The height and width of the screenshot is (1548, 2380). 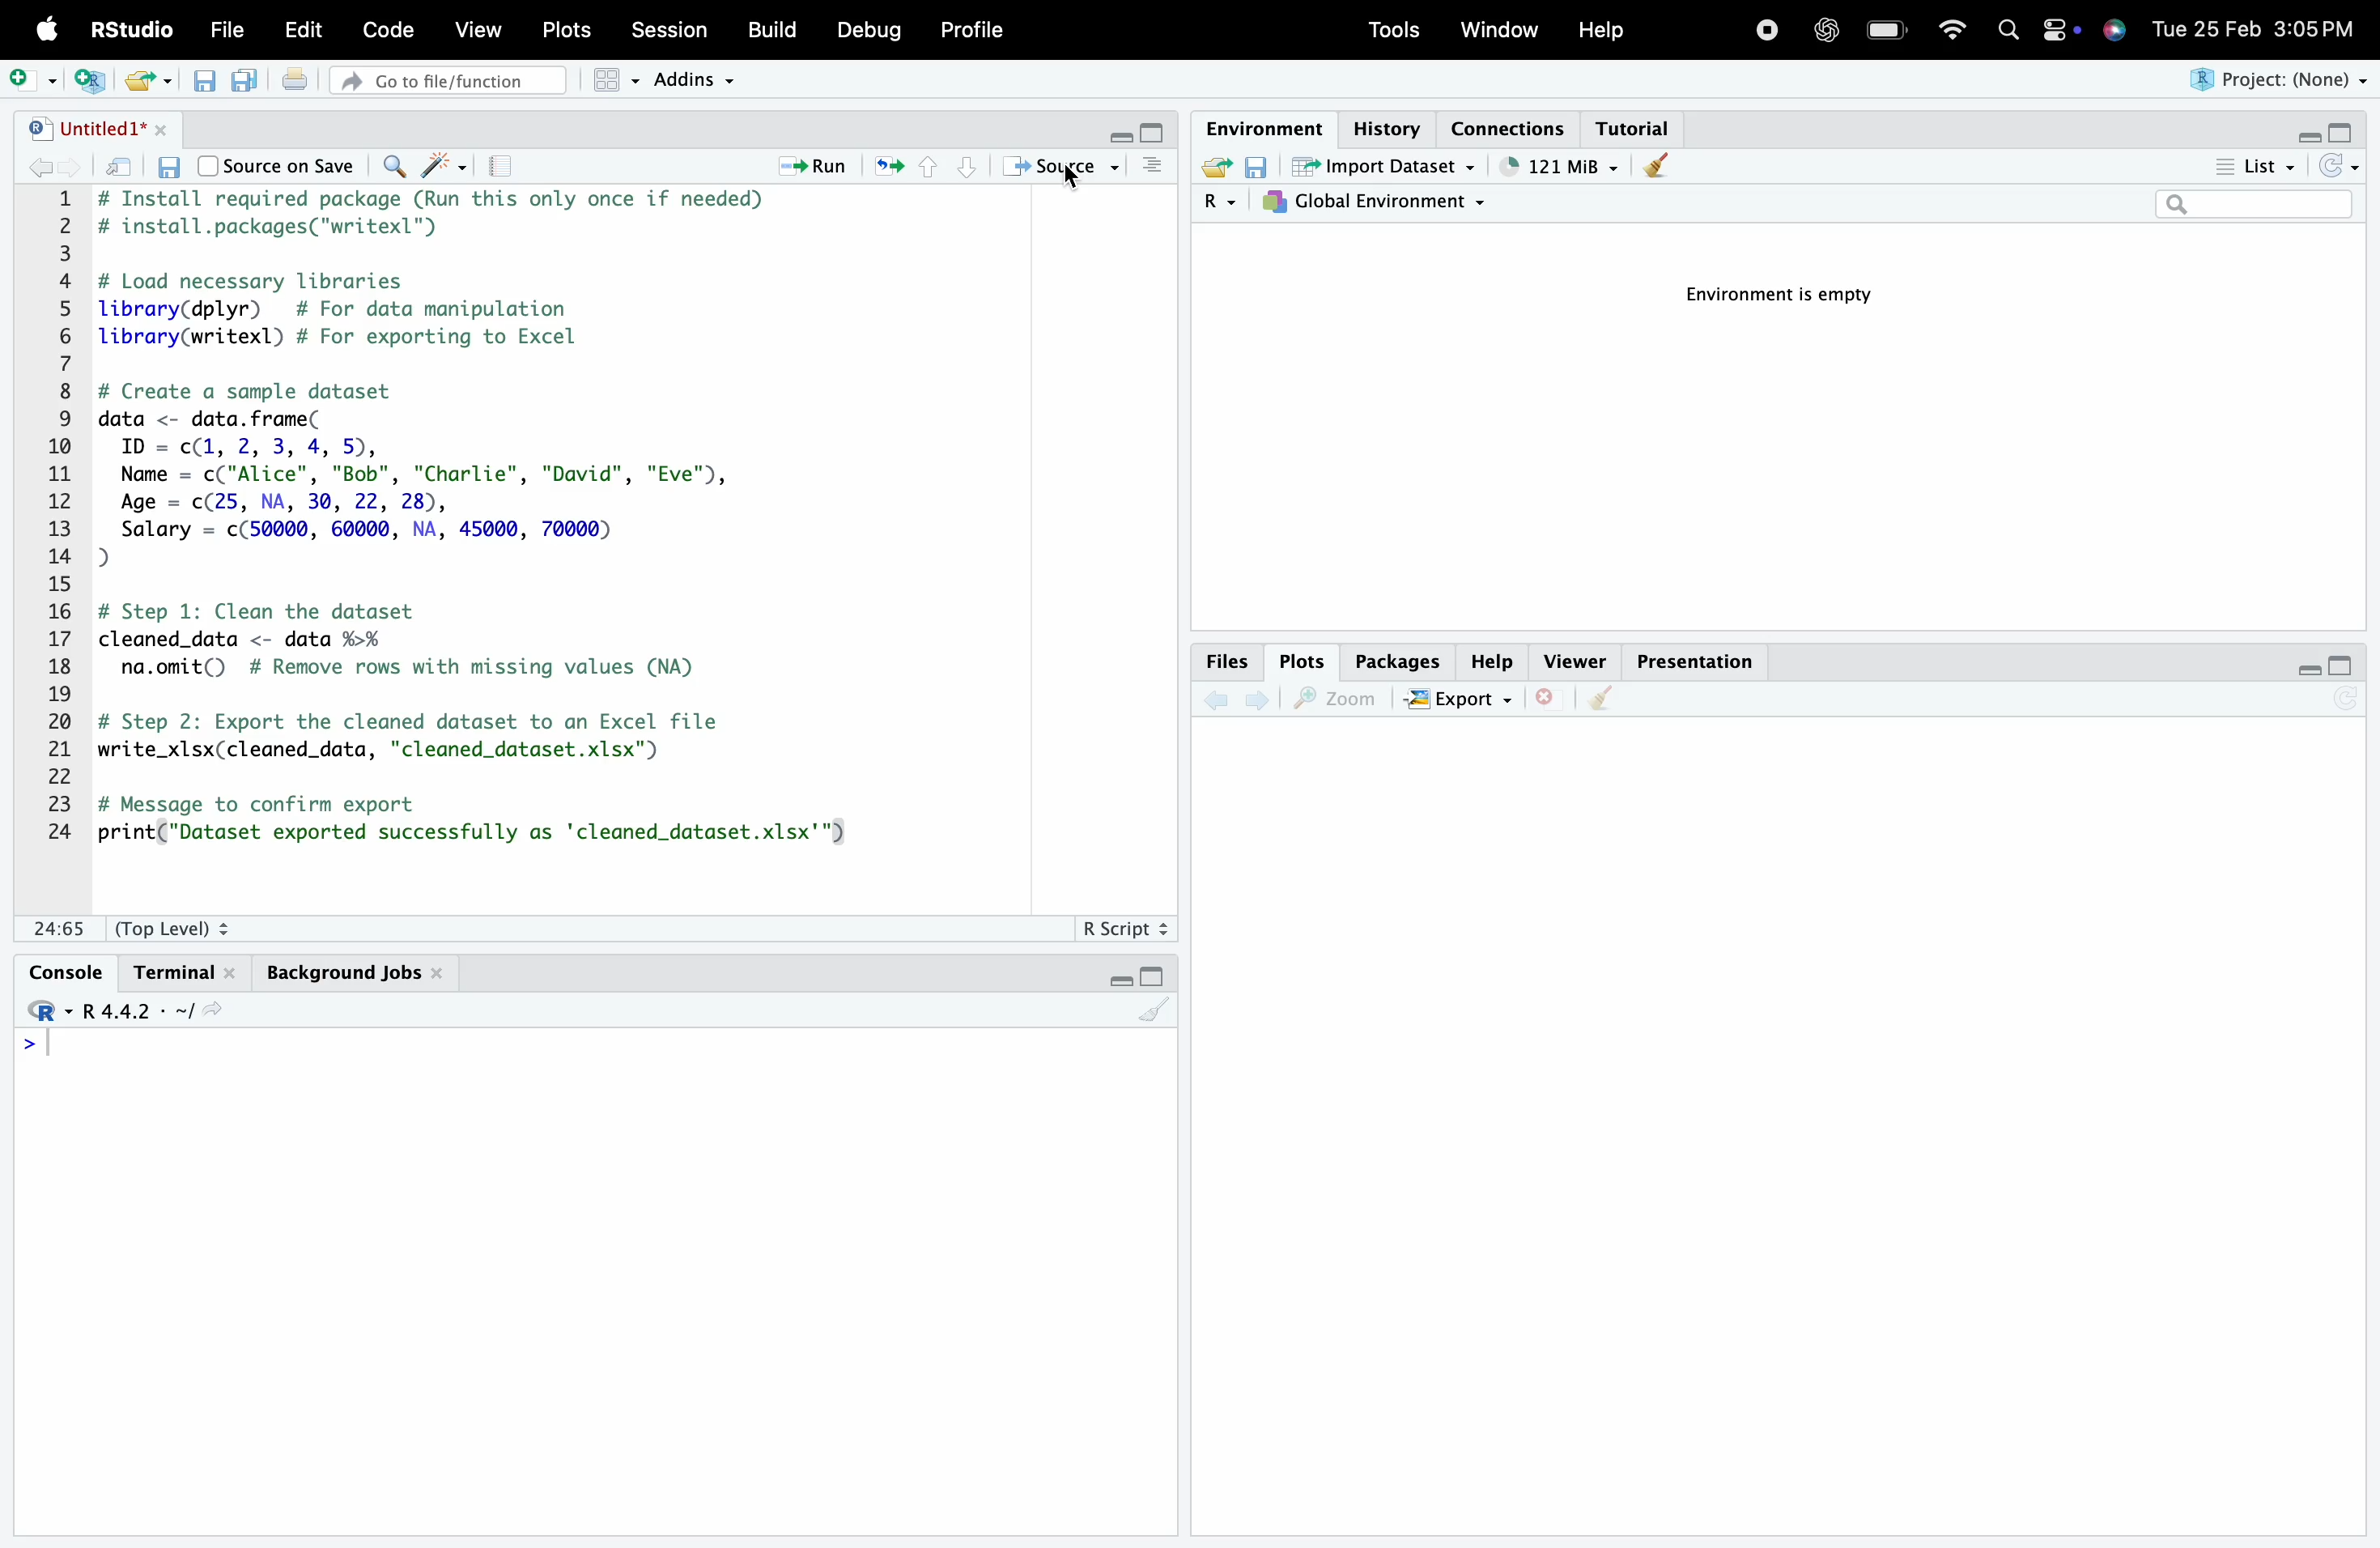 I want to click on Export, so click(x=1465, y=698).